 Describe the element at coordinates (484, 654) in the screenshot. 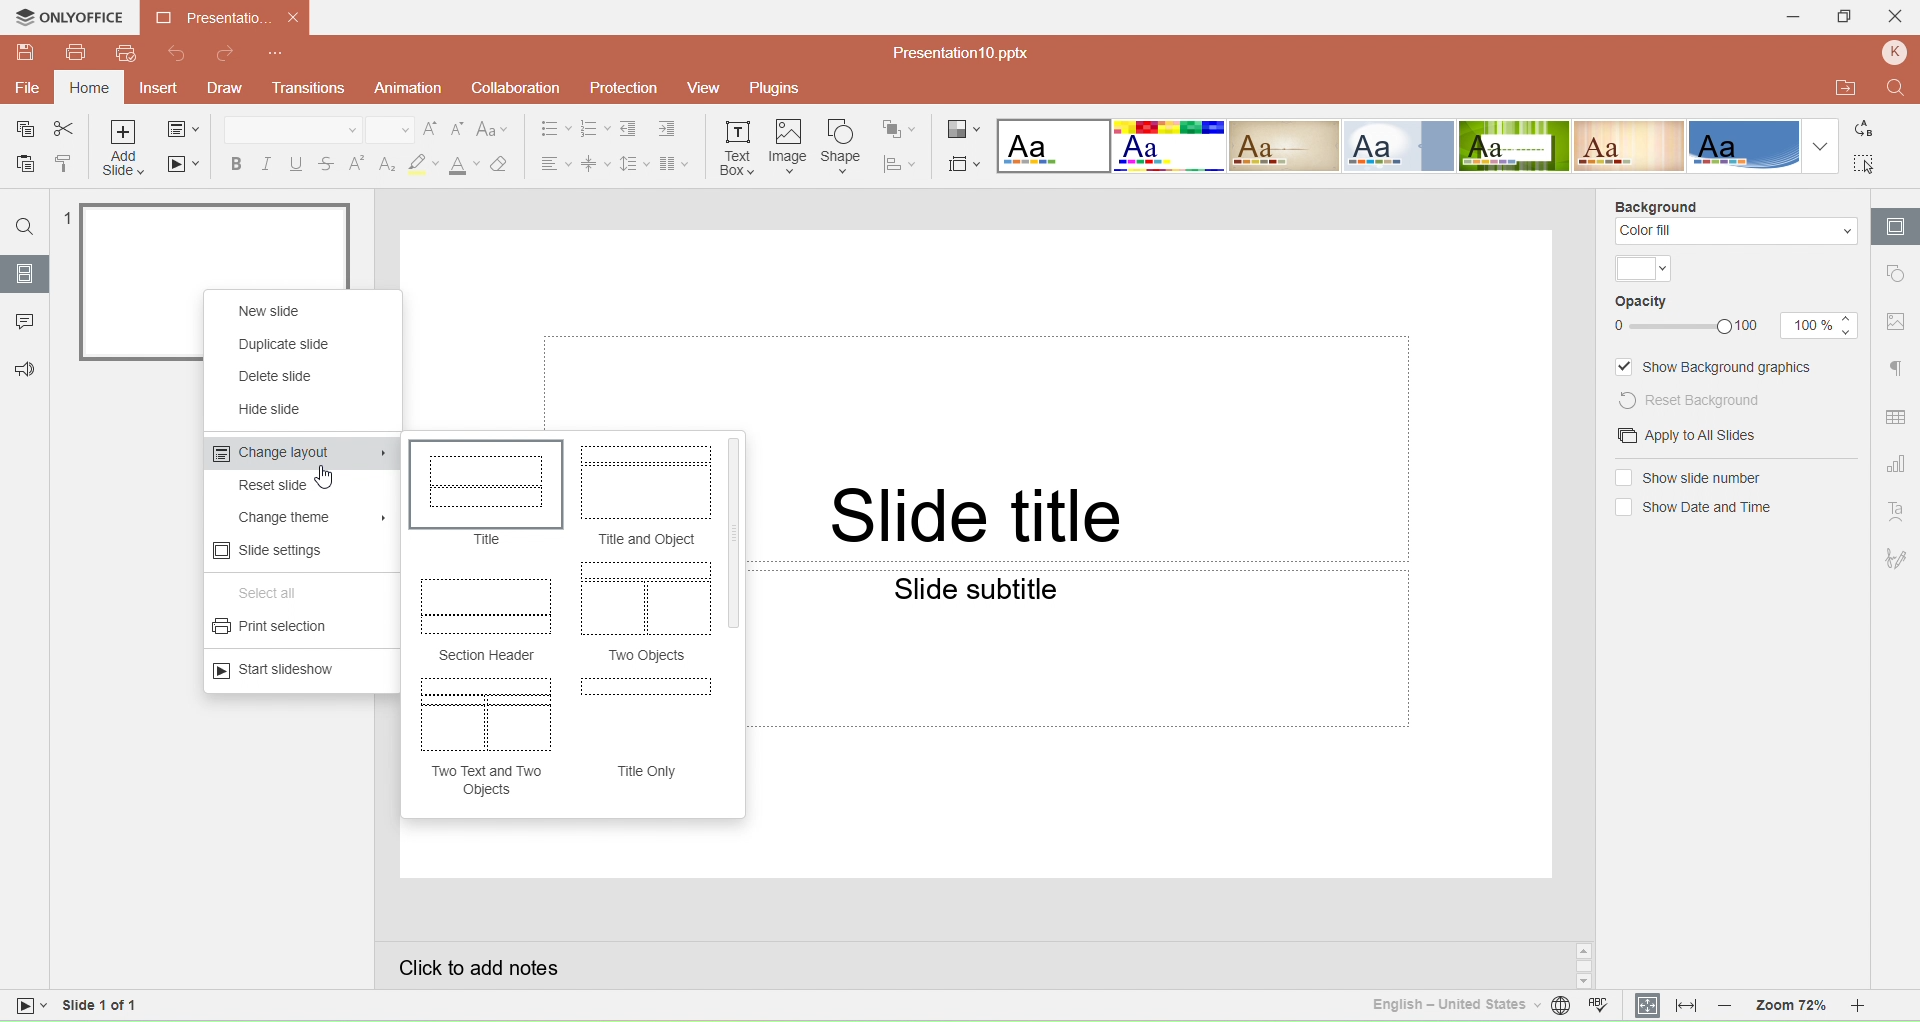

I see `Section Header` at that location.